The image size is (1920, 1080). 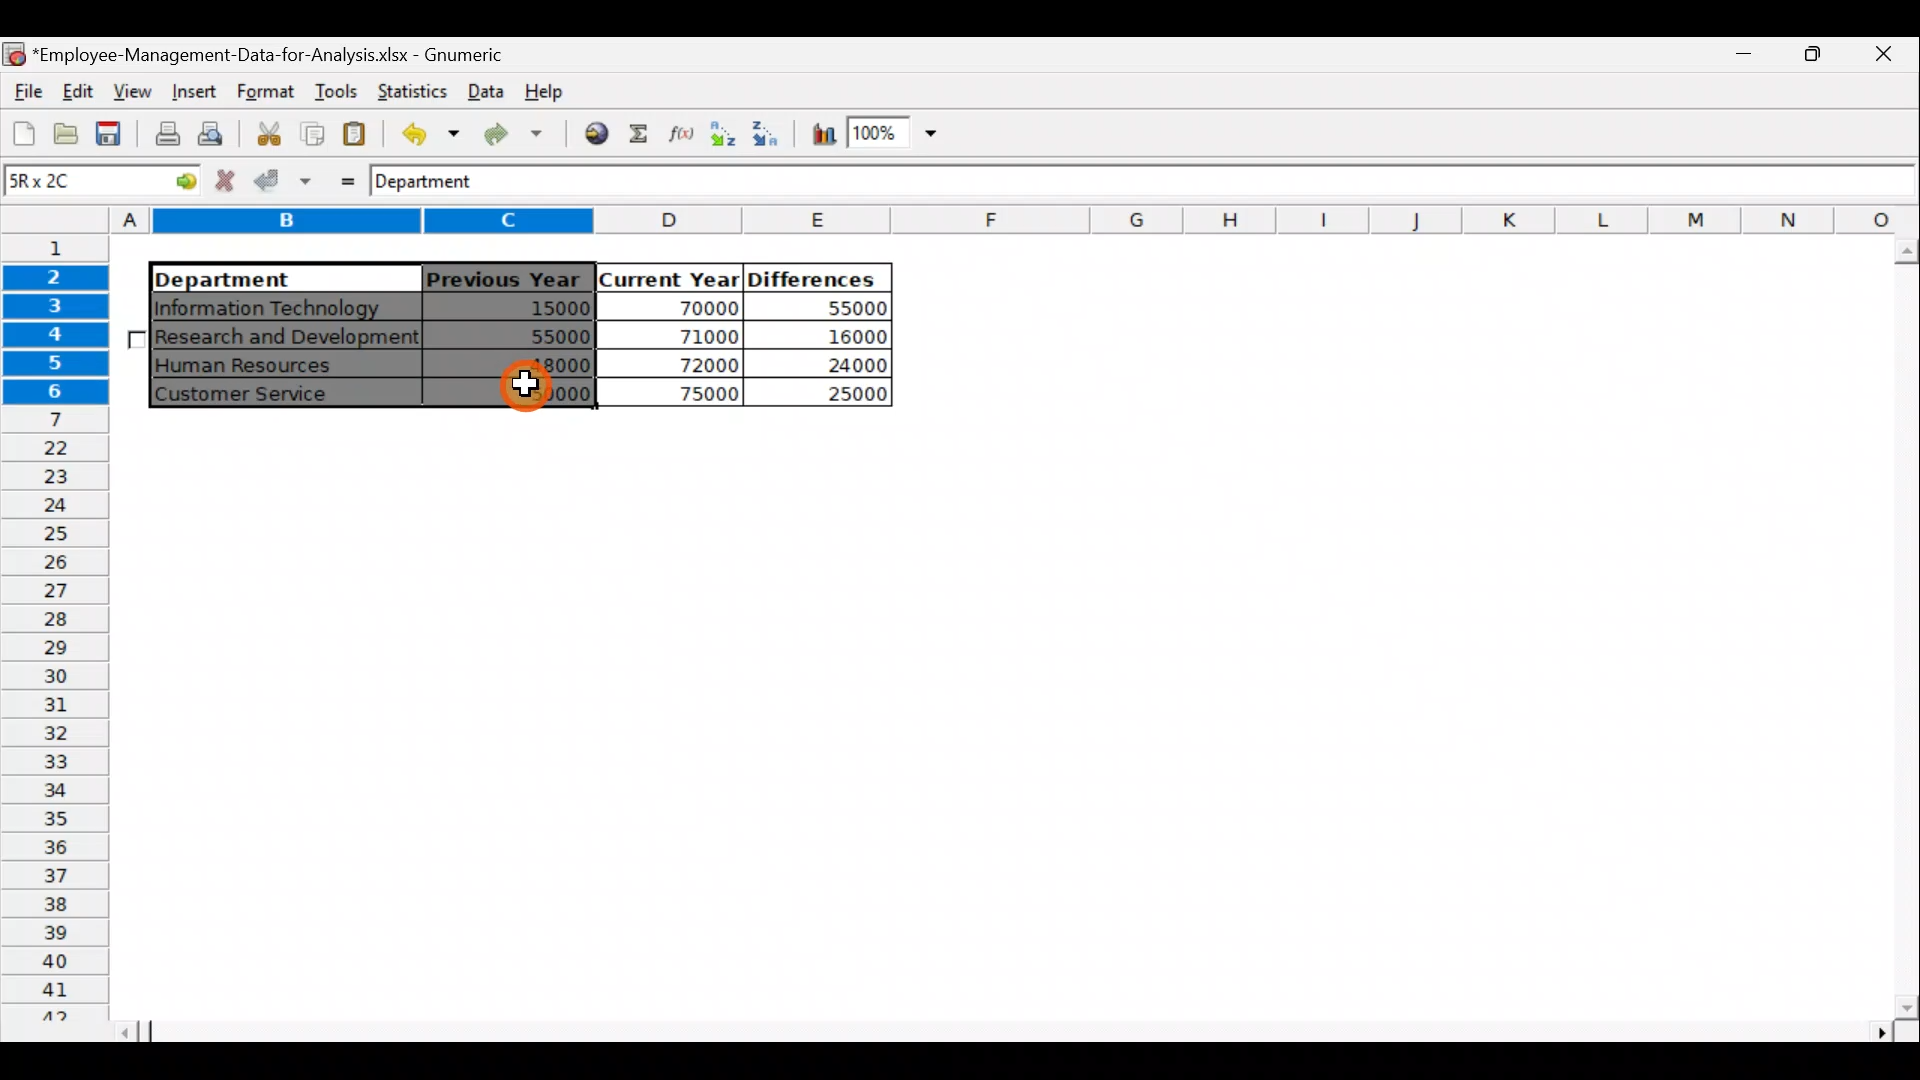 I want to click on Insert, so click(x=192, y=90).